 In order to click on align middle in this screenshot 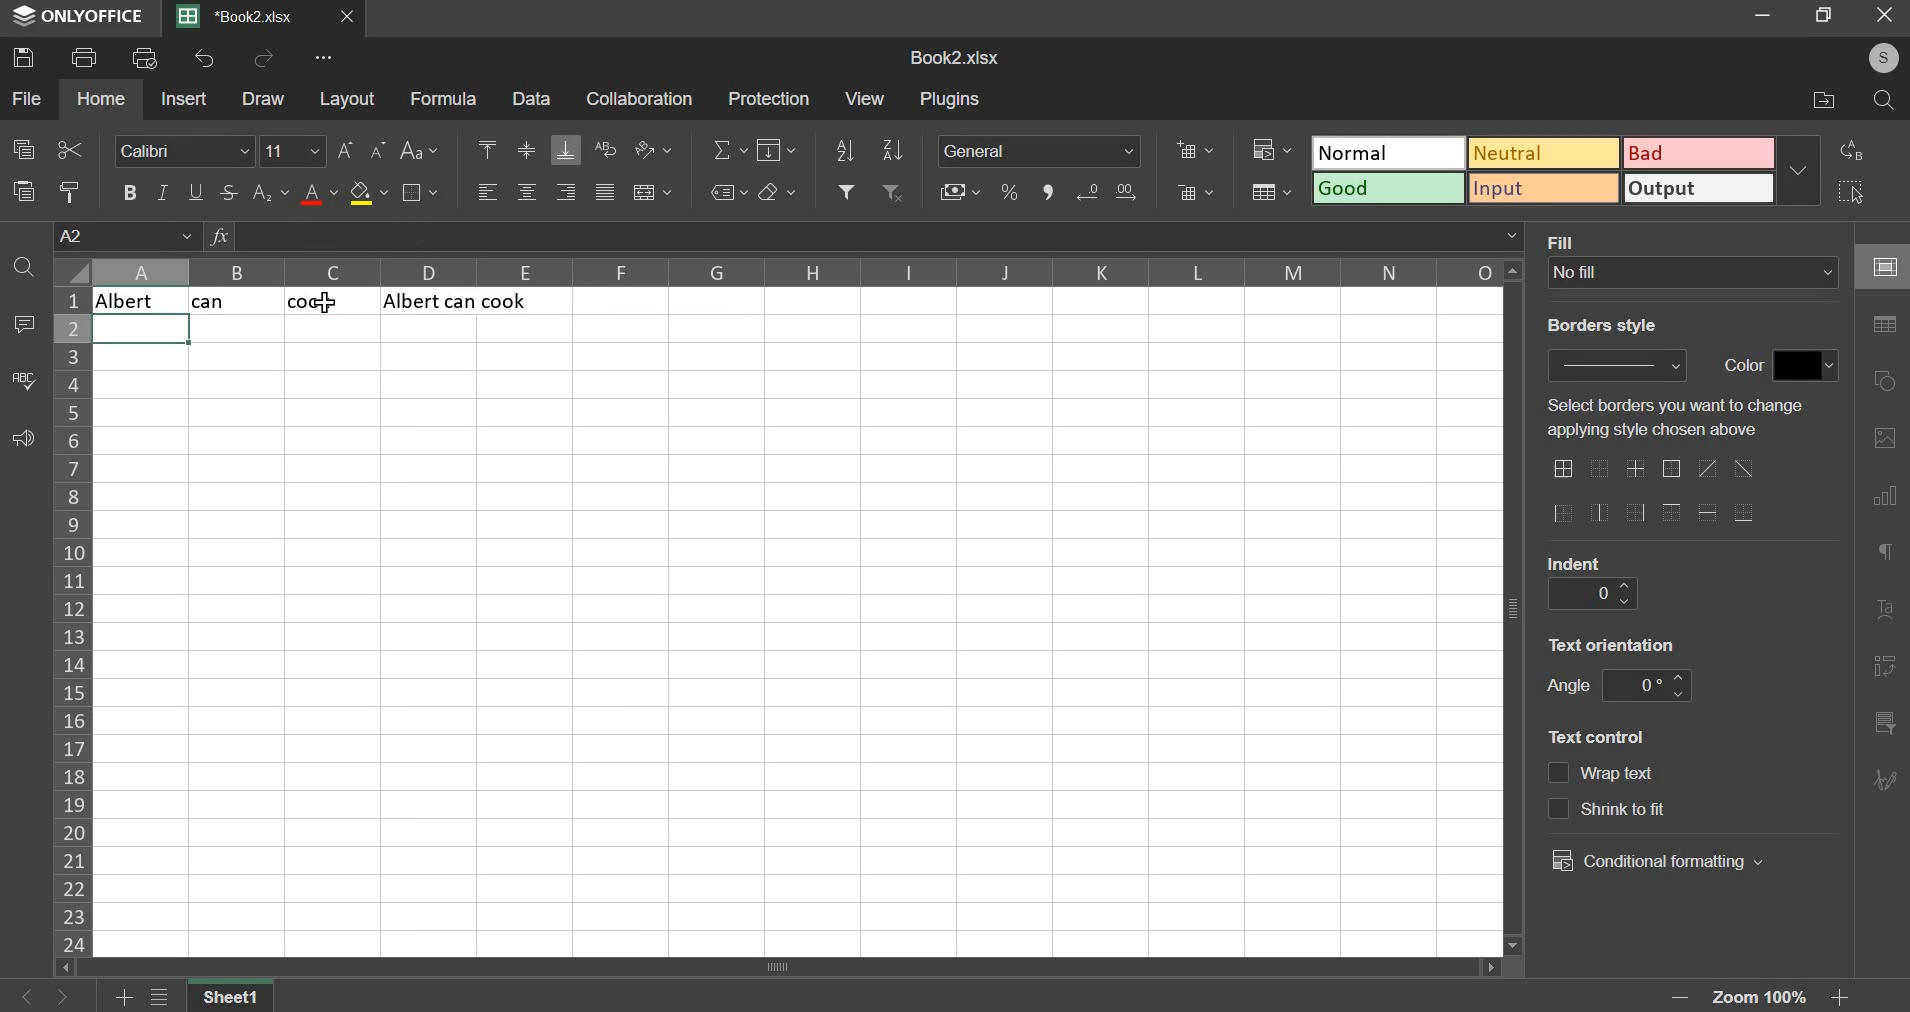, I will do `click(529, 150)`.